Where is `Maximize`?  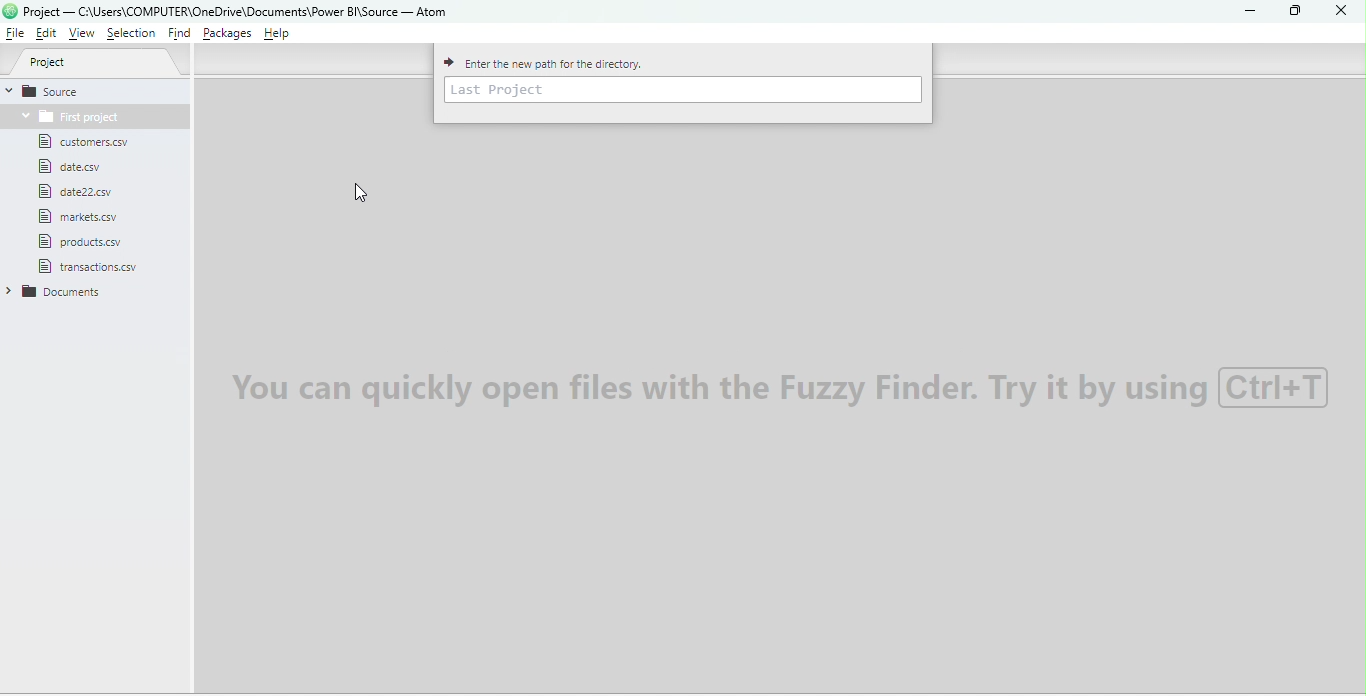
Maximize is located at coordinates (1291, 12).